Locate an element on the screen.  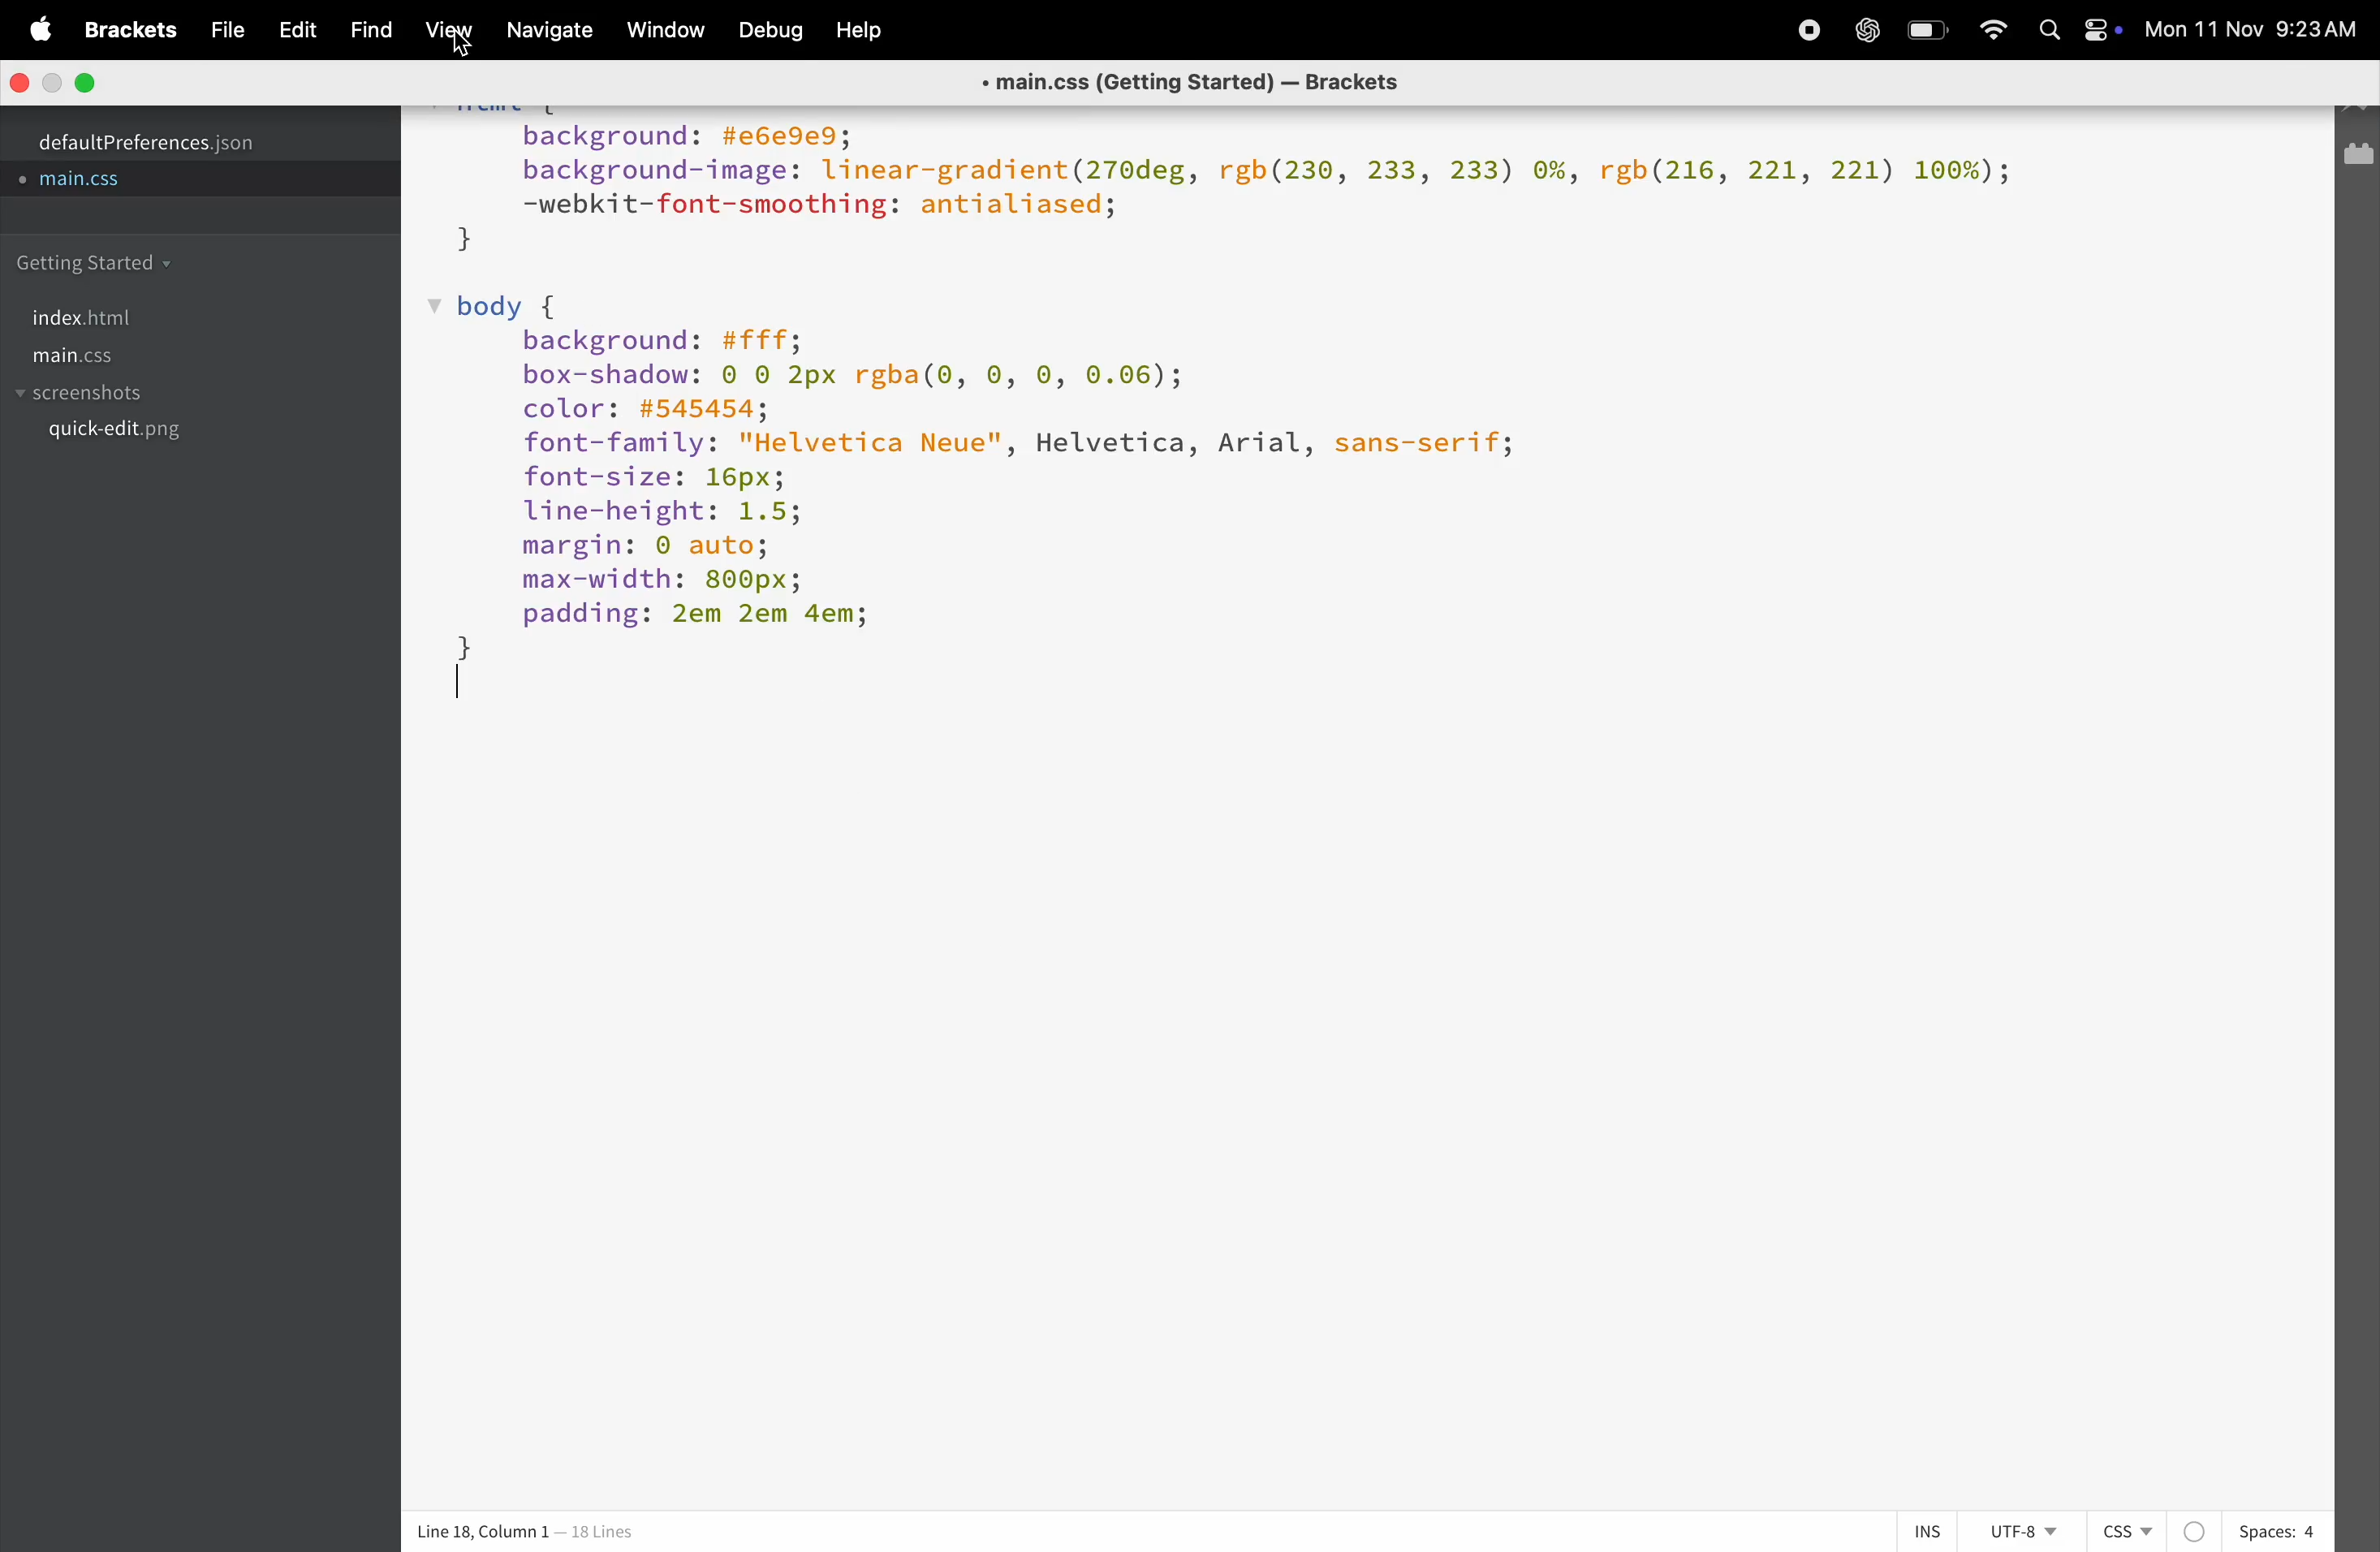
maximize is located at coordinates (87, 82).